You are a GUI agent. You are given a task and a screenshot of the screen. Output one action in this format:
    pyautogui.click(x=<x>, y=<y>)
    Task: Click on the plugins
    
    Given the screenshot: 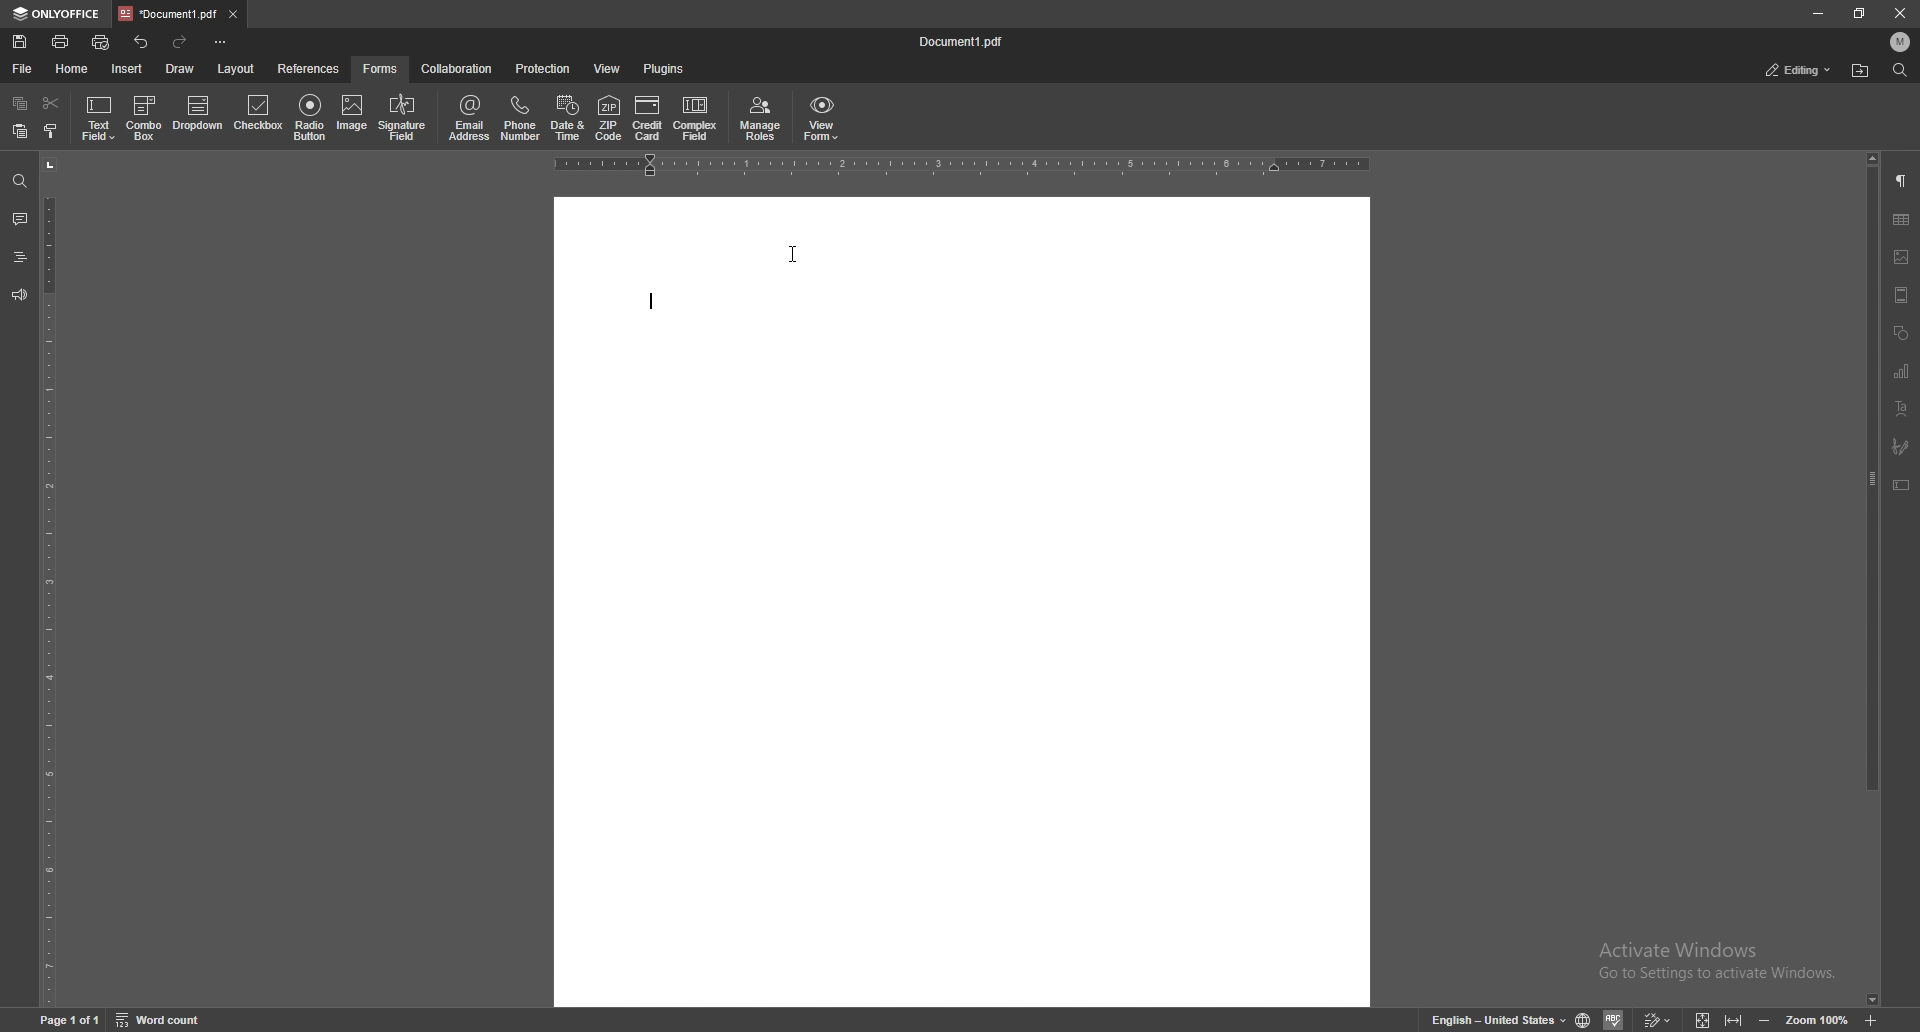 What is the action you would take?
    pyautogui.click(x=664, y=69)
    